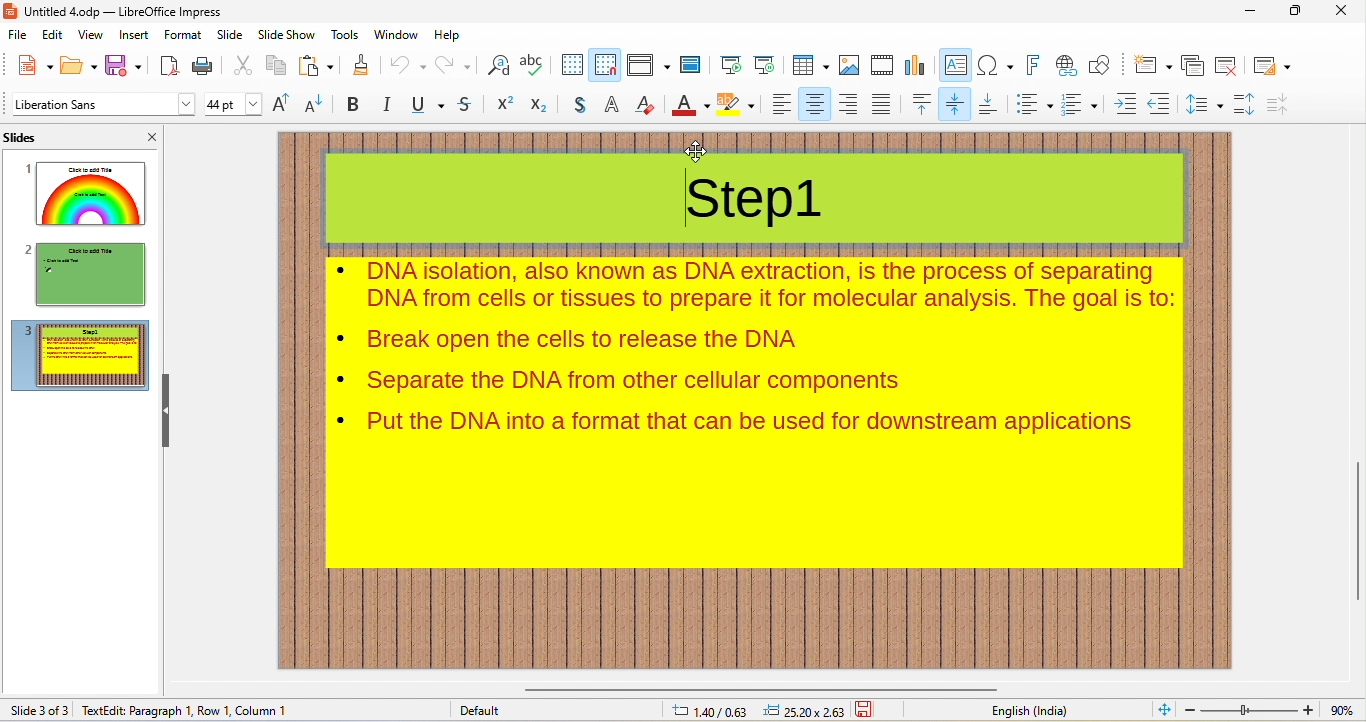  I want to click on increment text size, so click(282, 103).